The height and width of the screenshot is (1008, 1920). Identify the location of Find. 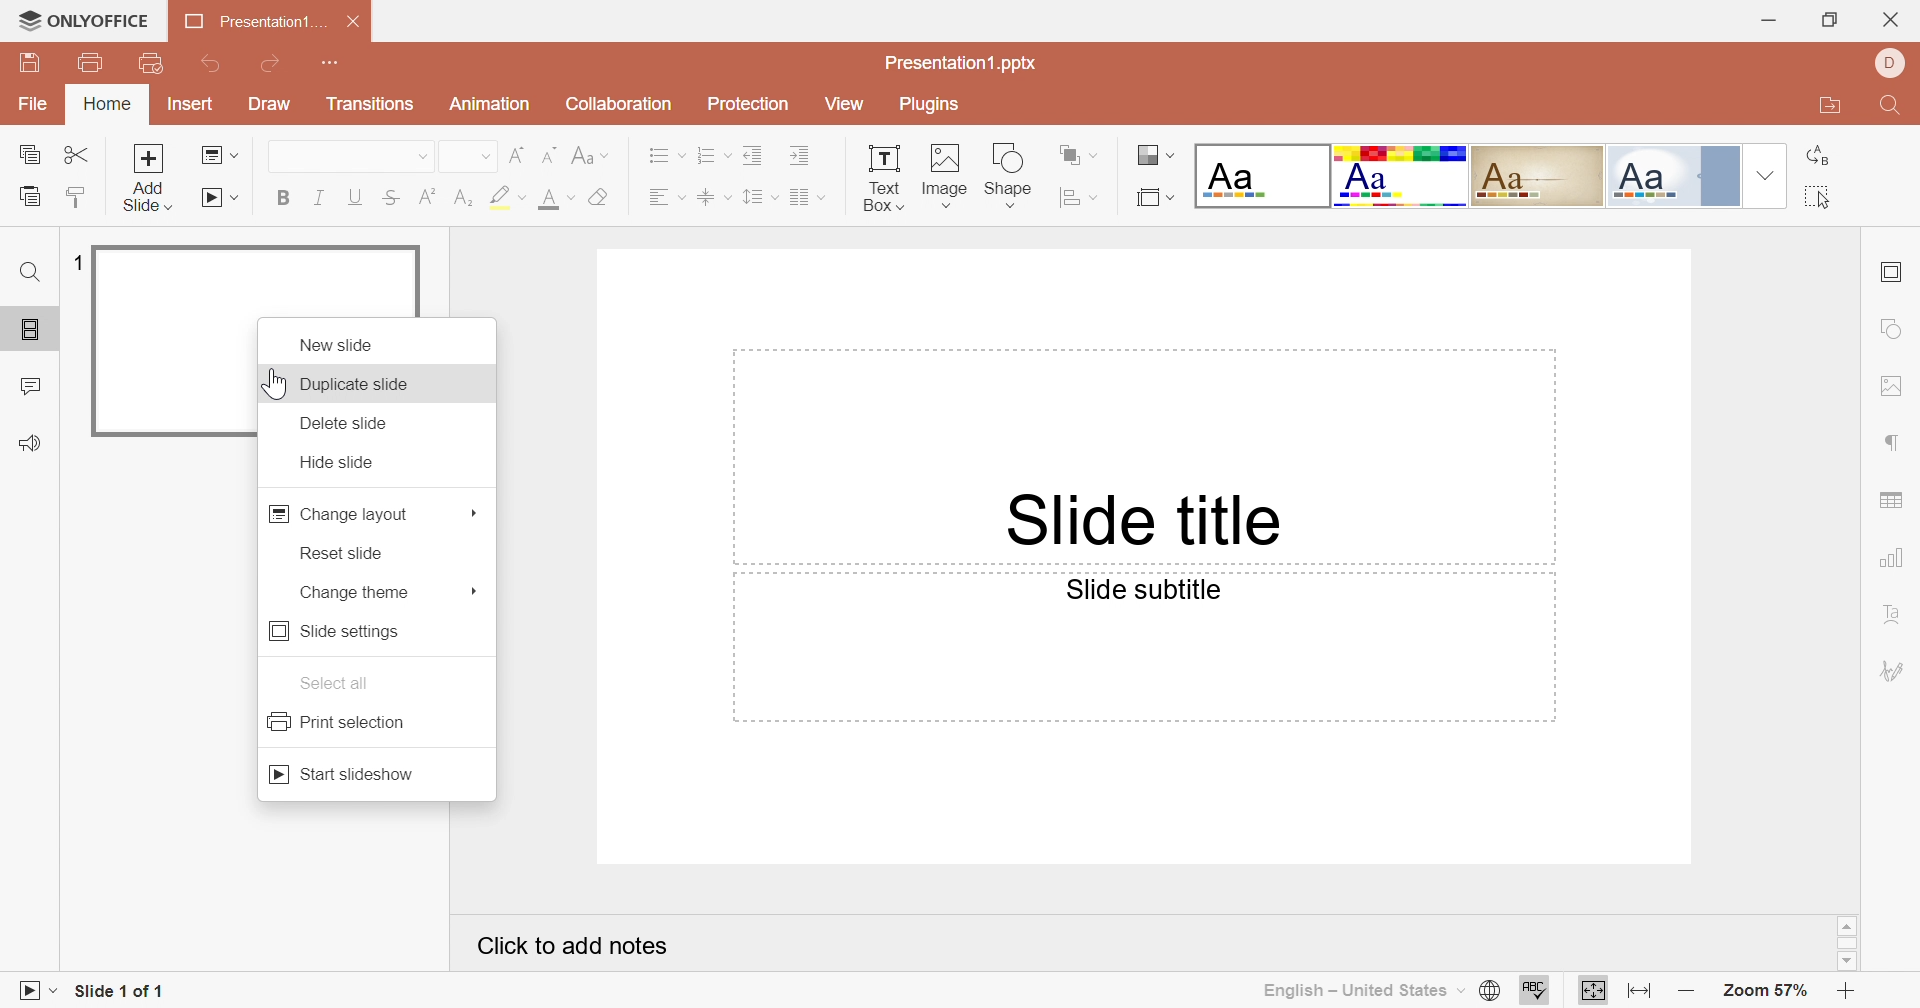
(1888, 104).